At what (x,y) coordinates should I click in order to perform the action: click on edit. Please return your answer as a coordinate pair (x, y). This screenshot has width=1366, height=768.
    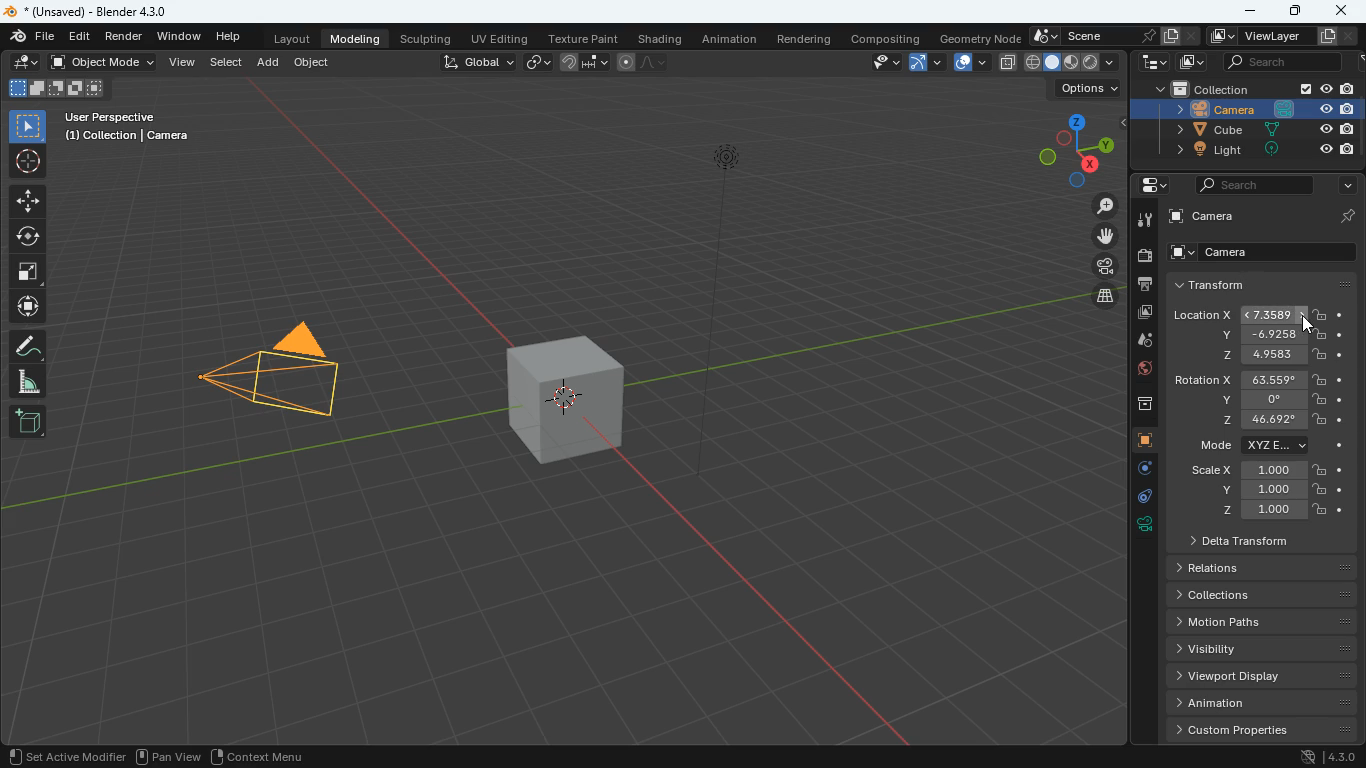
    Looking at the image, I should click on (26, 65).